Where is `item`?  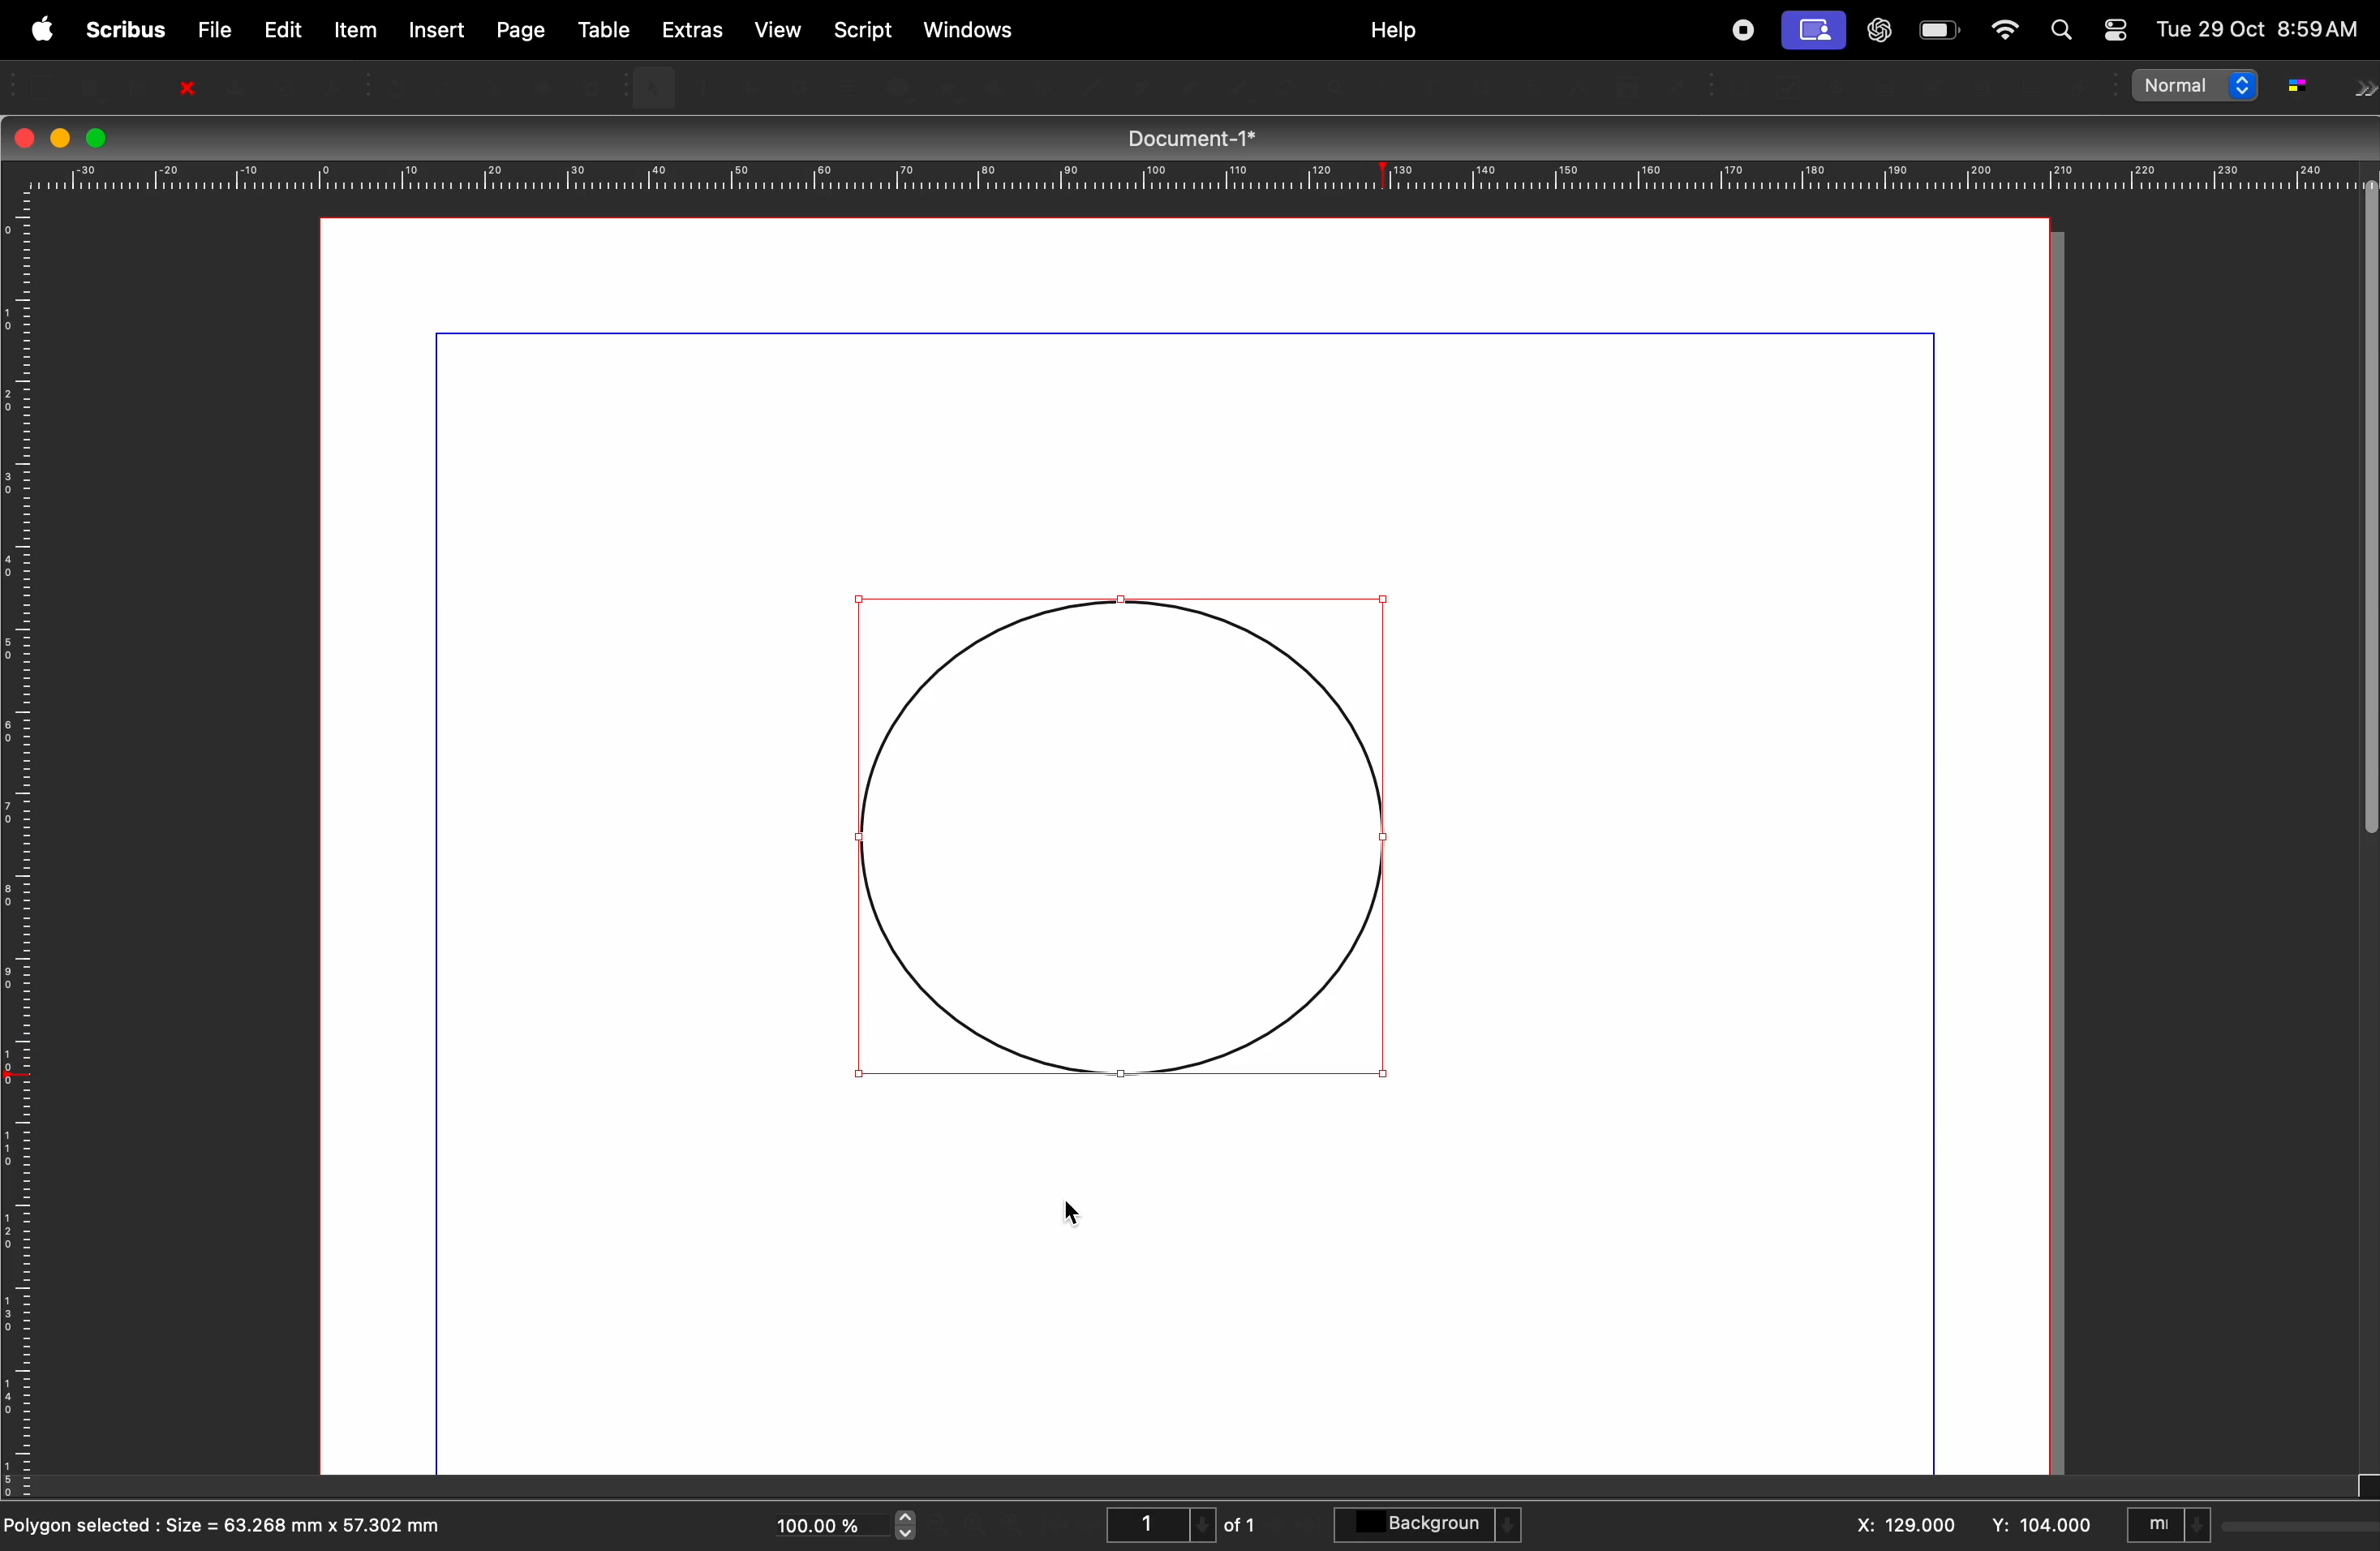
item is located at coordinates (356, 30).